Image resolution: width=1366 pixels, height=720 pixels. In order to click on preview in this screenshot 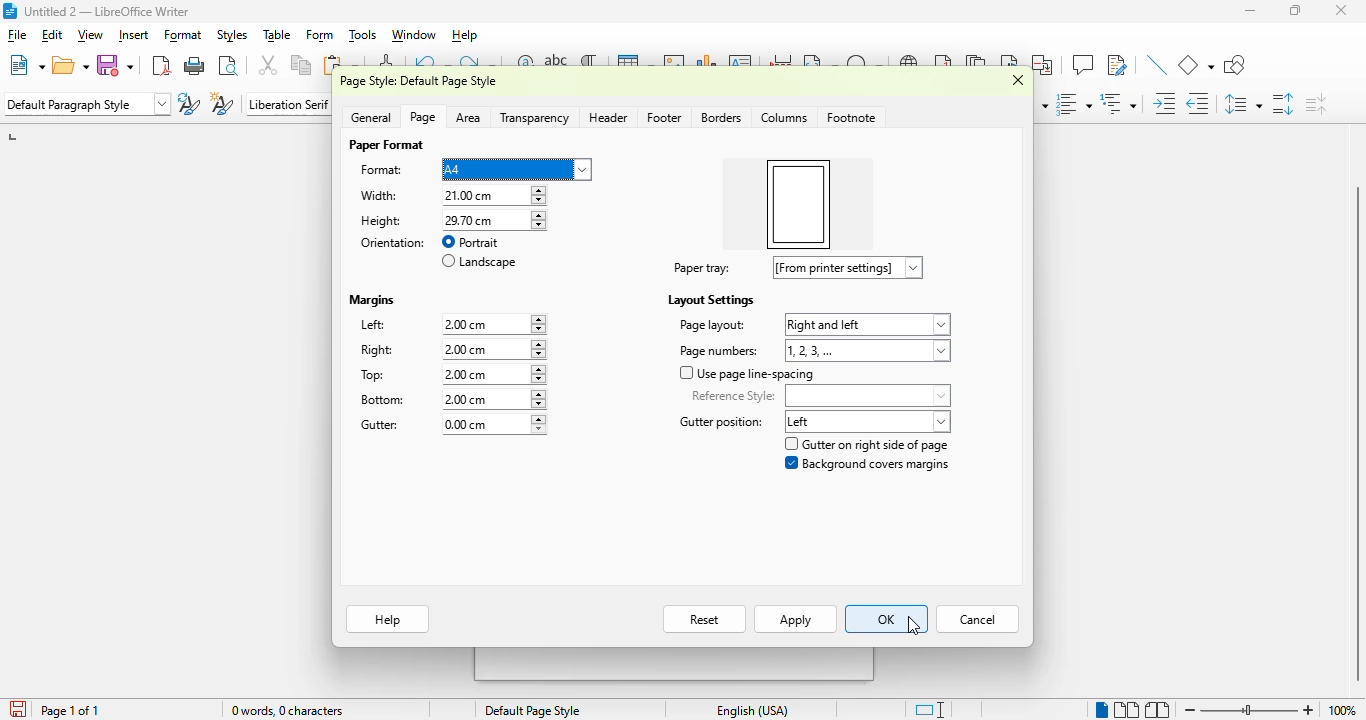, I will do `click(800, 204)`.